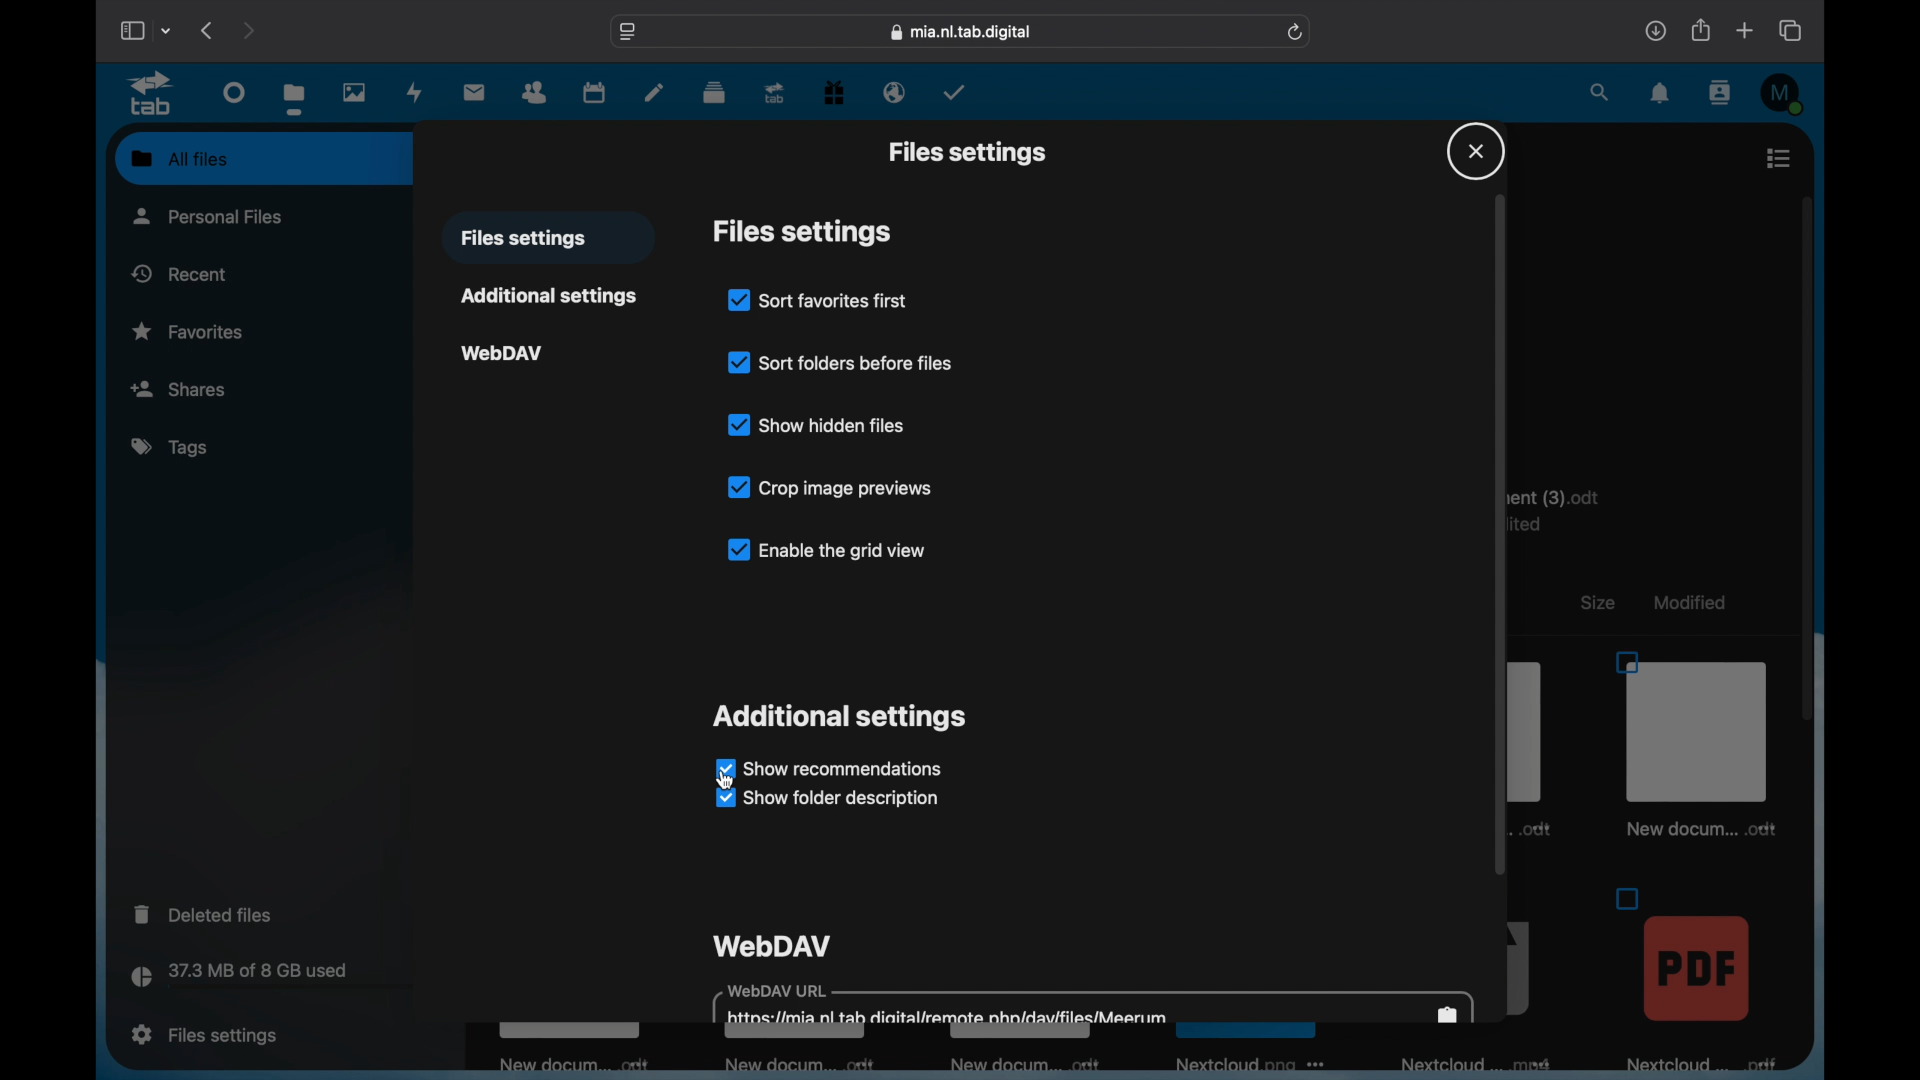 Image resolution: width=1920 pixels, height=1080 pixels. I want to click on tasks, so click(956, 94).